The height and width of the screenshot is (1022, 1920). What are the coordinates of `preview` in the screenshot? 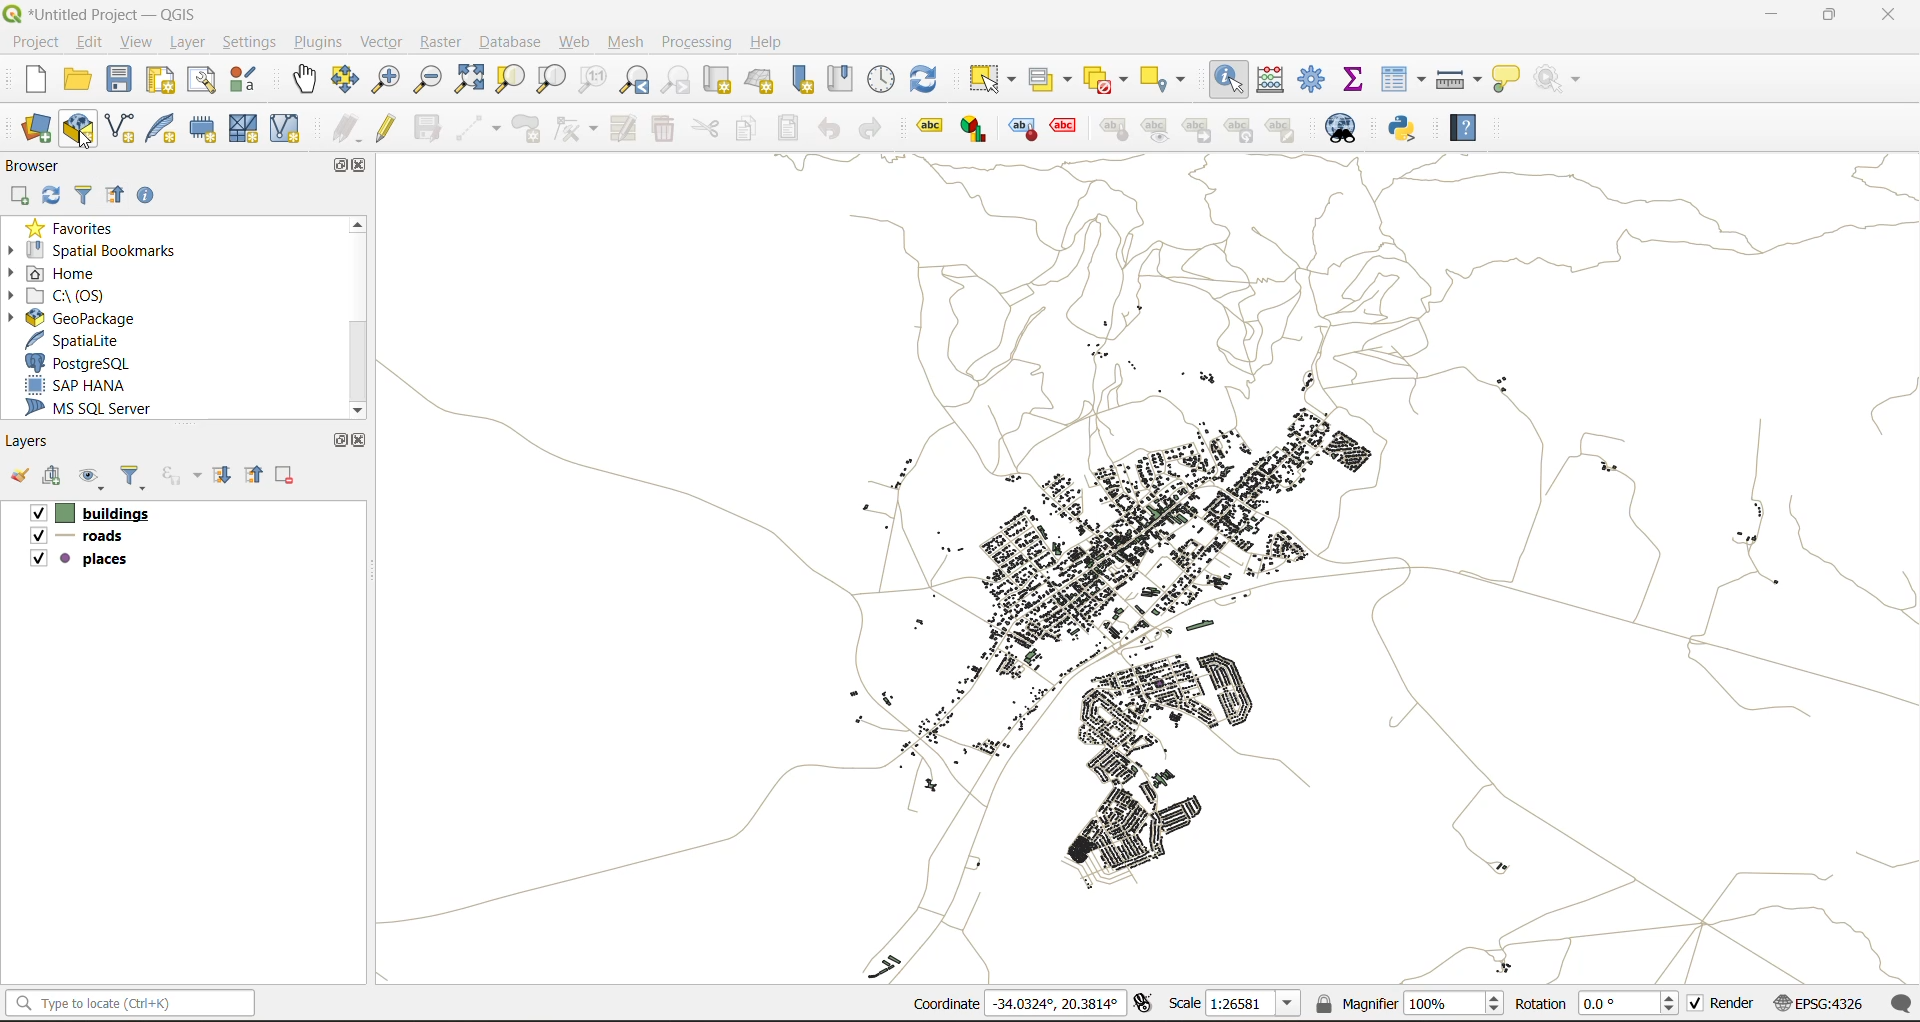 It's located at (1156, 131).